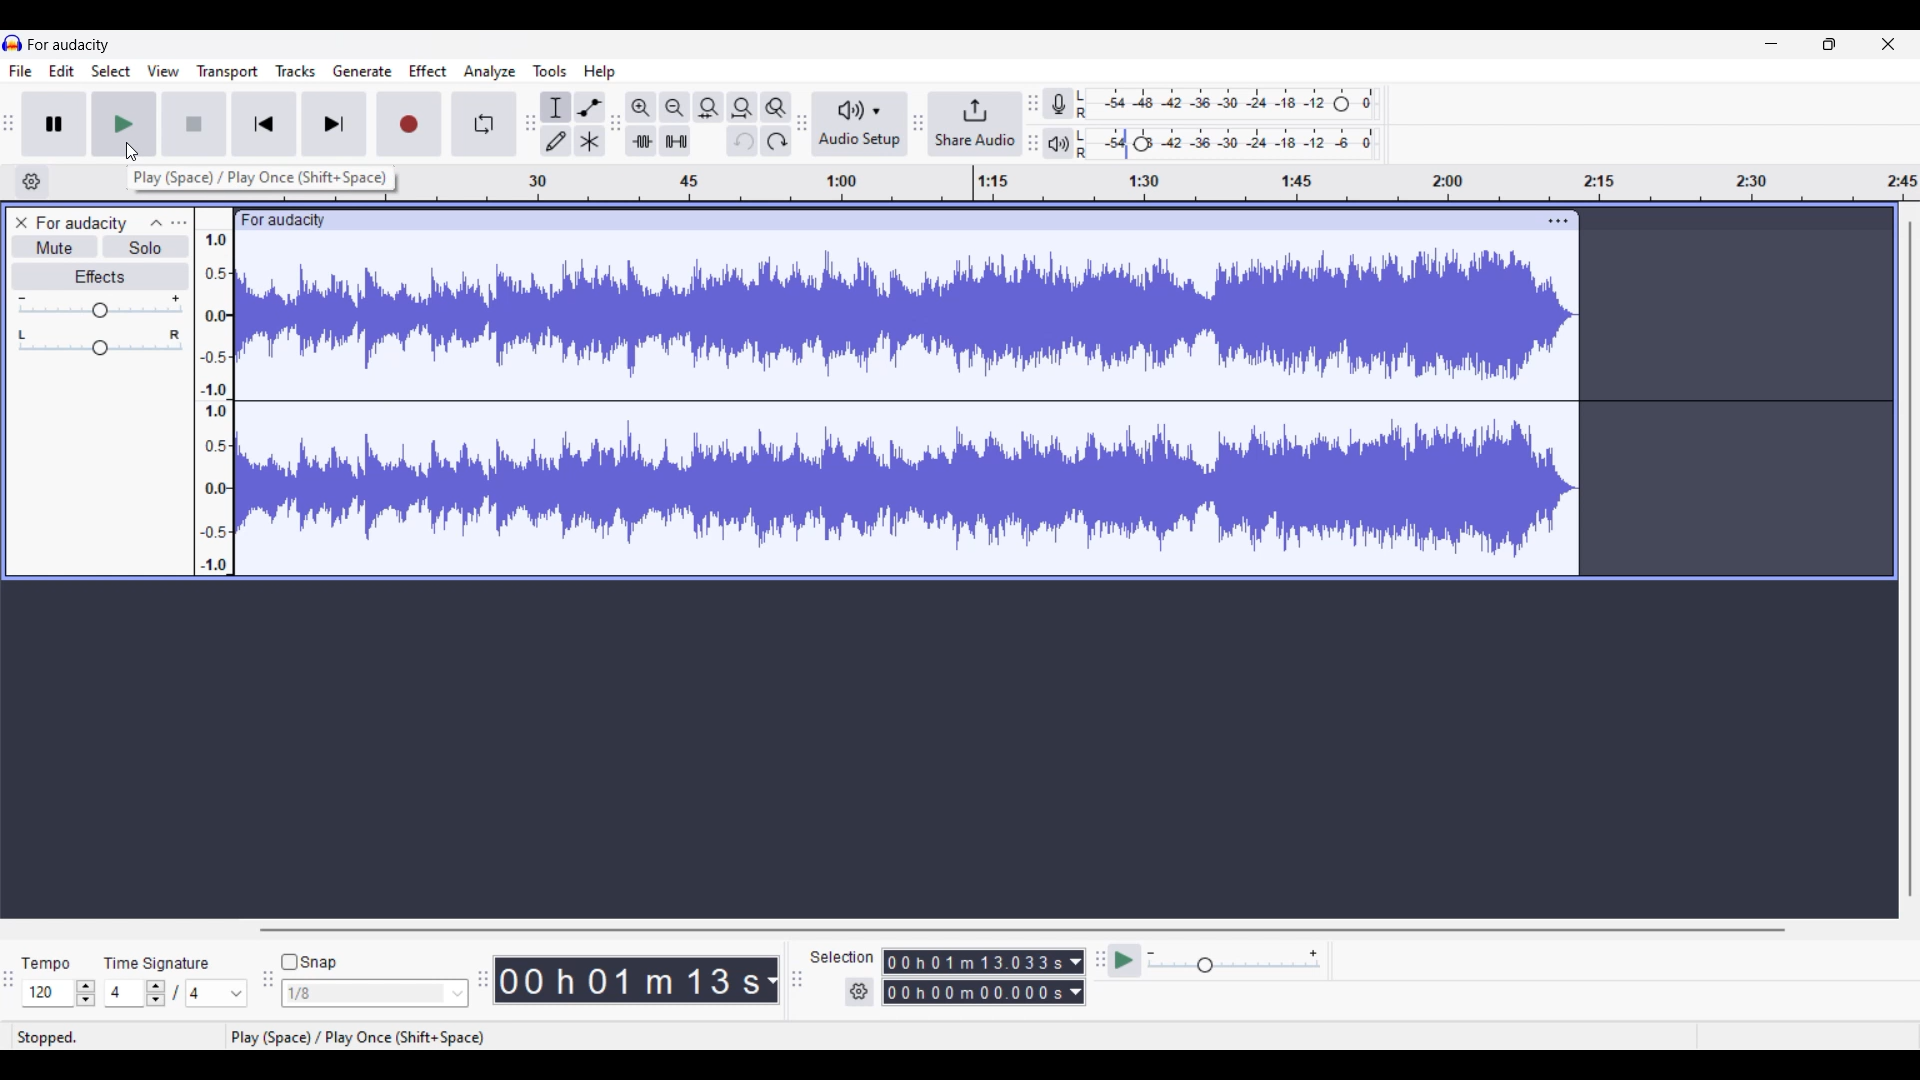 This screenshot has height=1080, width=1920. What do you see at coordinates (22, 222) in the screenshot?
I see `Close track` at bounding box center [22, 222].